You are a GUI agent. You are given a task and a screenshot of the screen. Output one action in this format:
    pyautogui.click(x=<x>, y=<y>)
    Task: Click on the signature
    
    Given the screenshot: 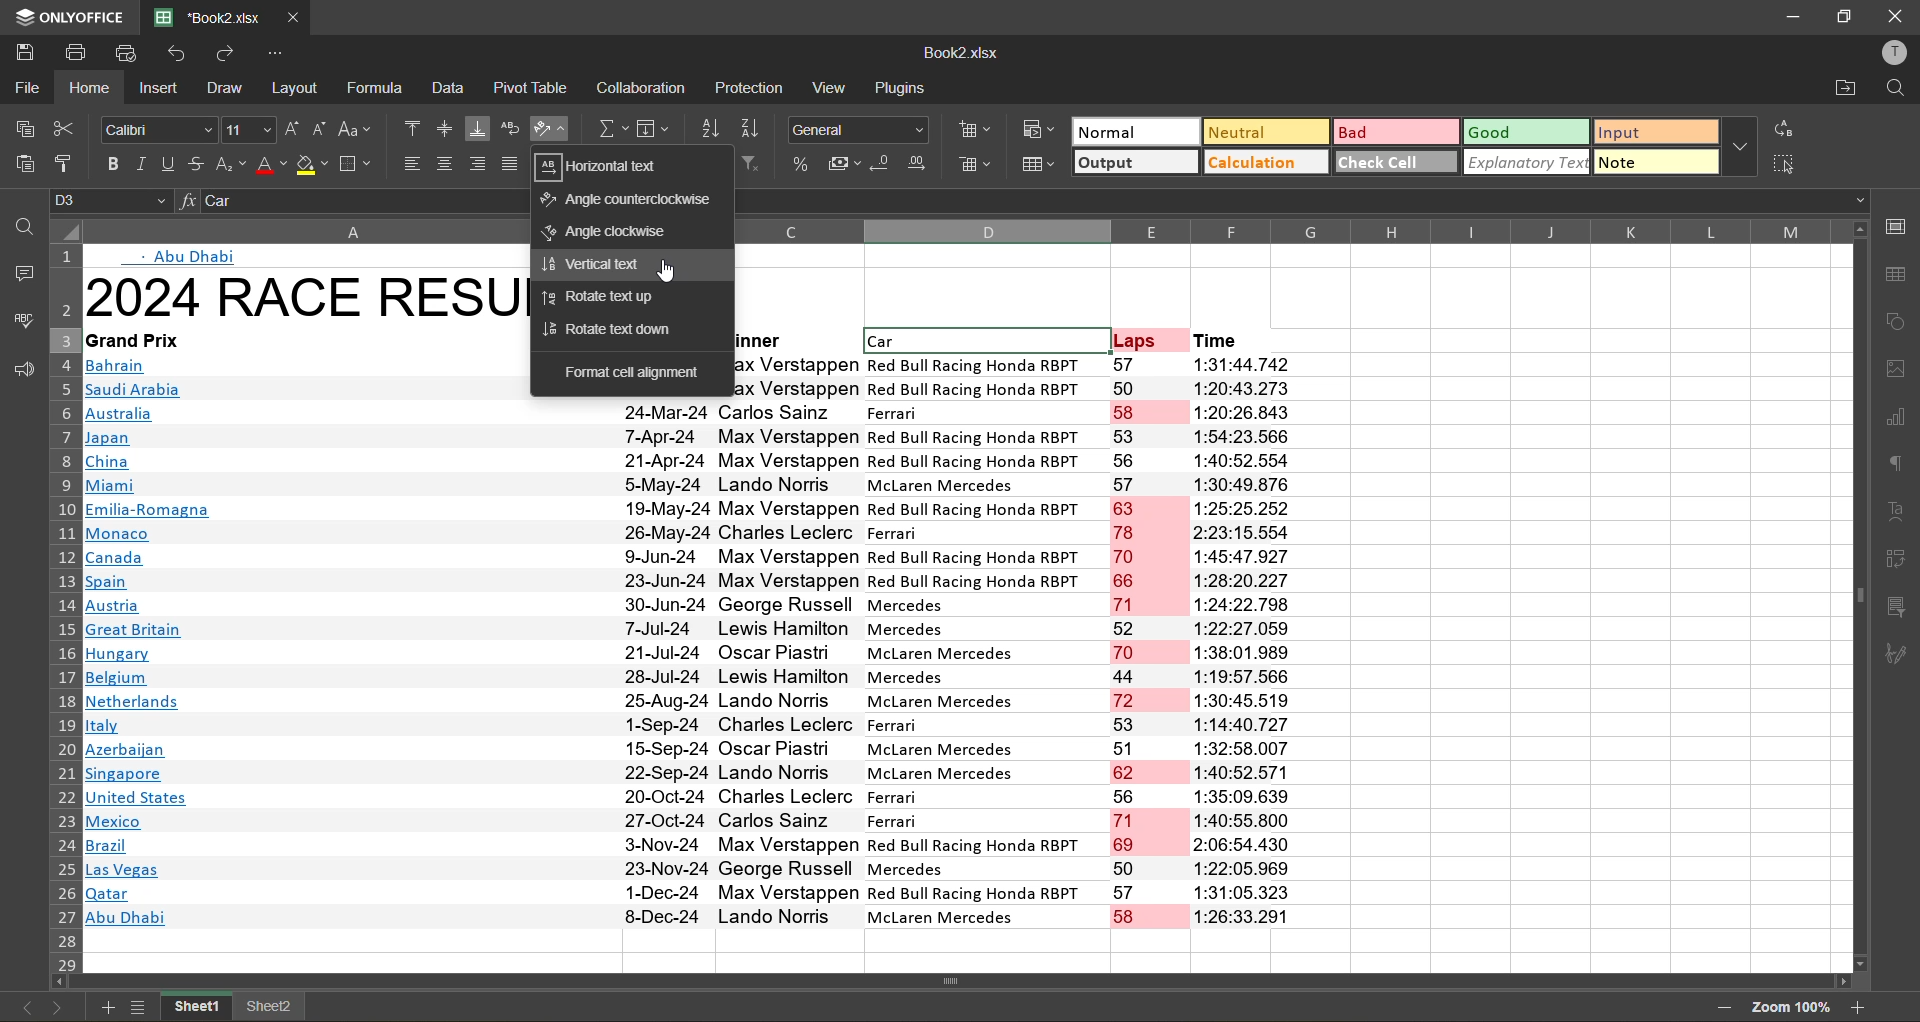 What is the action you would take?
    pyautogui.click(x=1894, y=657)
    